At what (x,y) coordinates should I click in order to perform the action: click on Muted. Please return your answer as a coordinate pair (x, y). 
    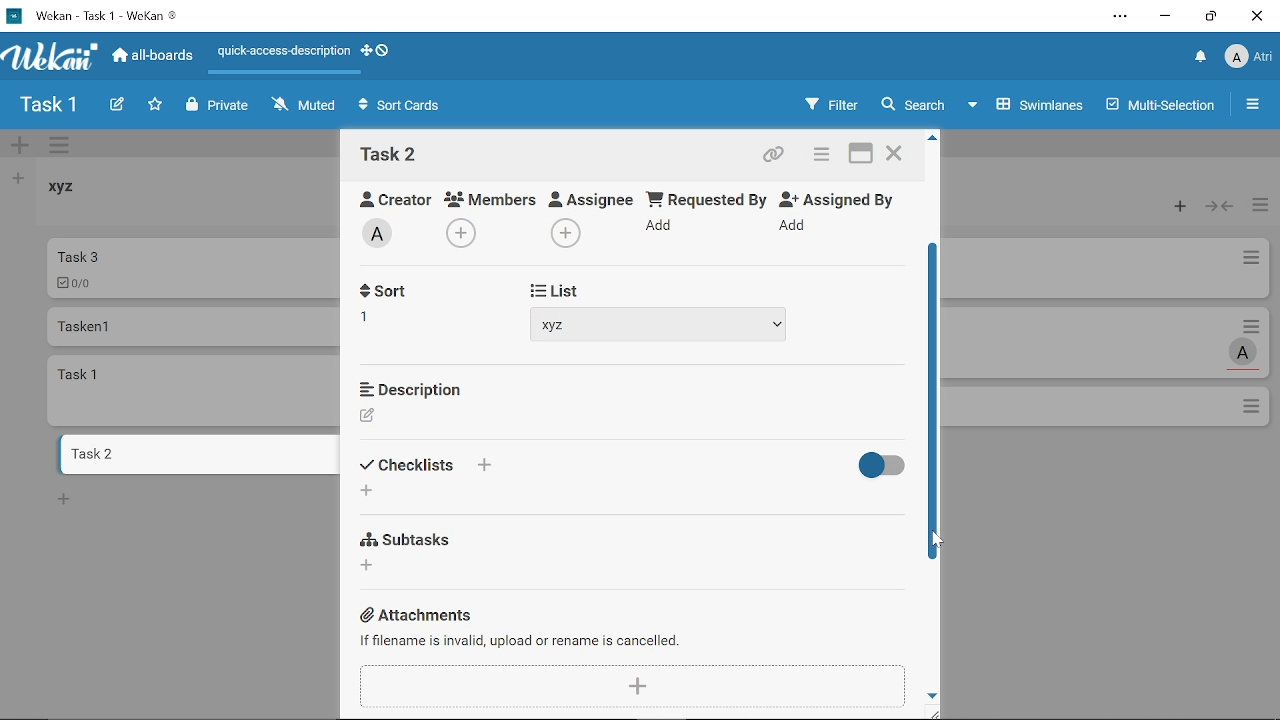
    Looking at the image, I should click on (305, 104).